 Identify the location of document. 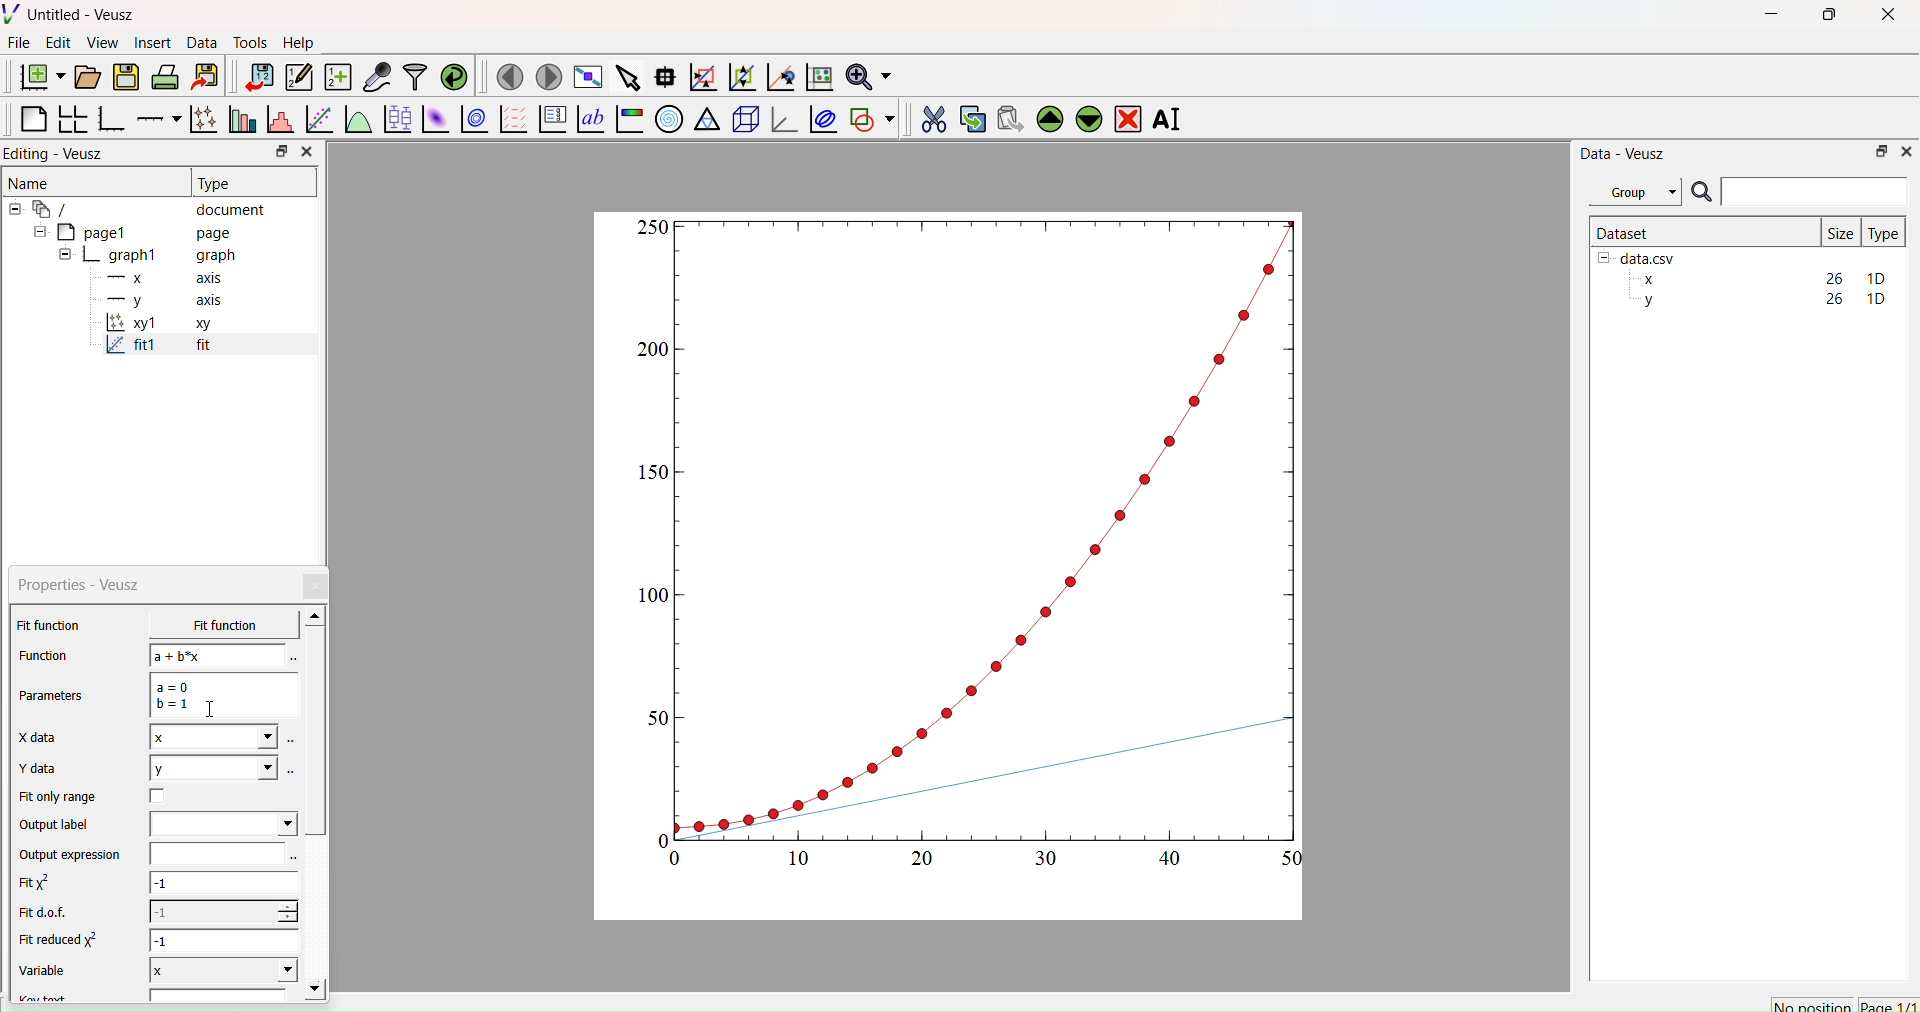
(145, 208).